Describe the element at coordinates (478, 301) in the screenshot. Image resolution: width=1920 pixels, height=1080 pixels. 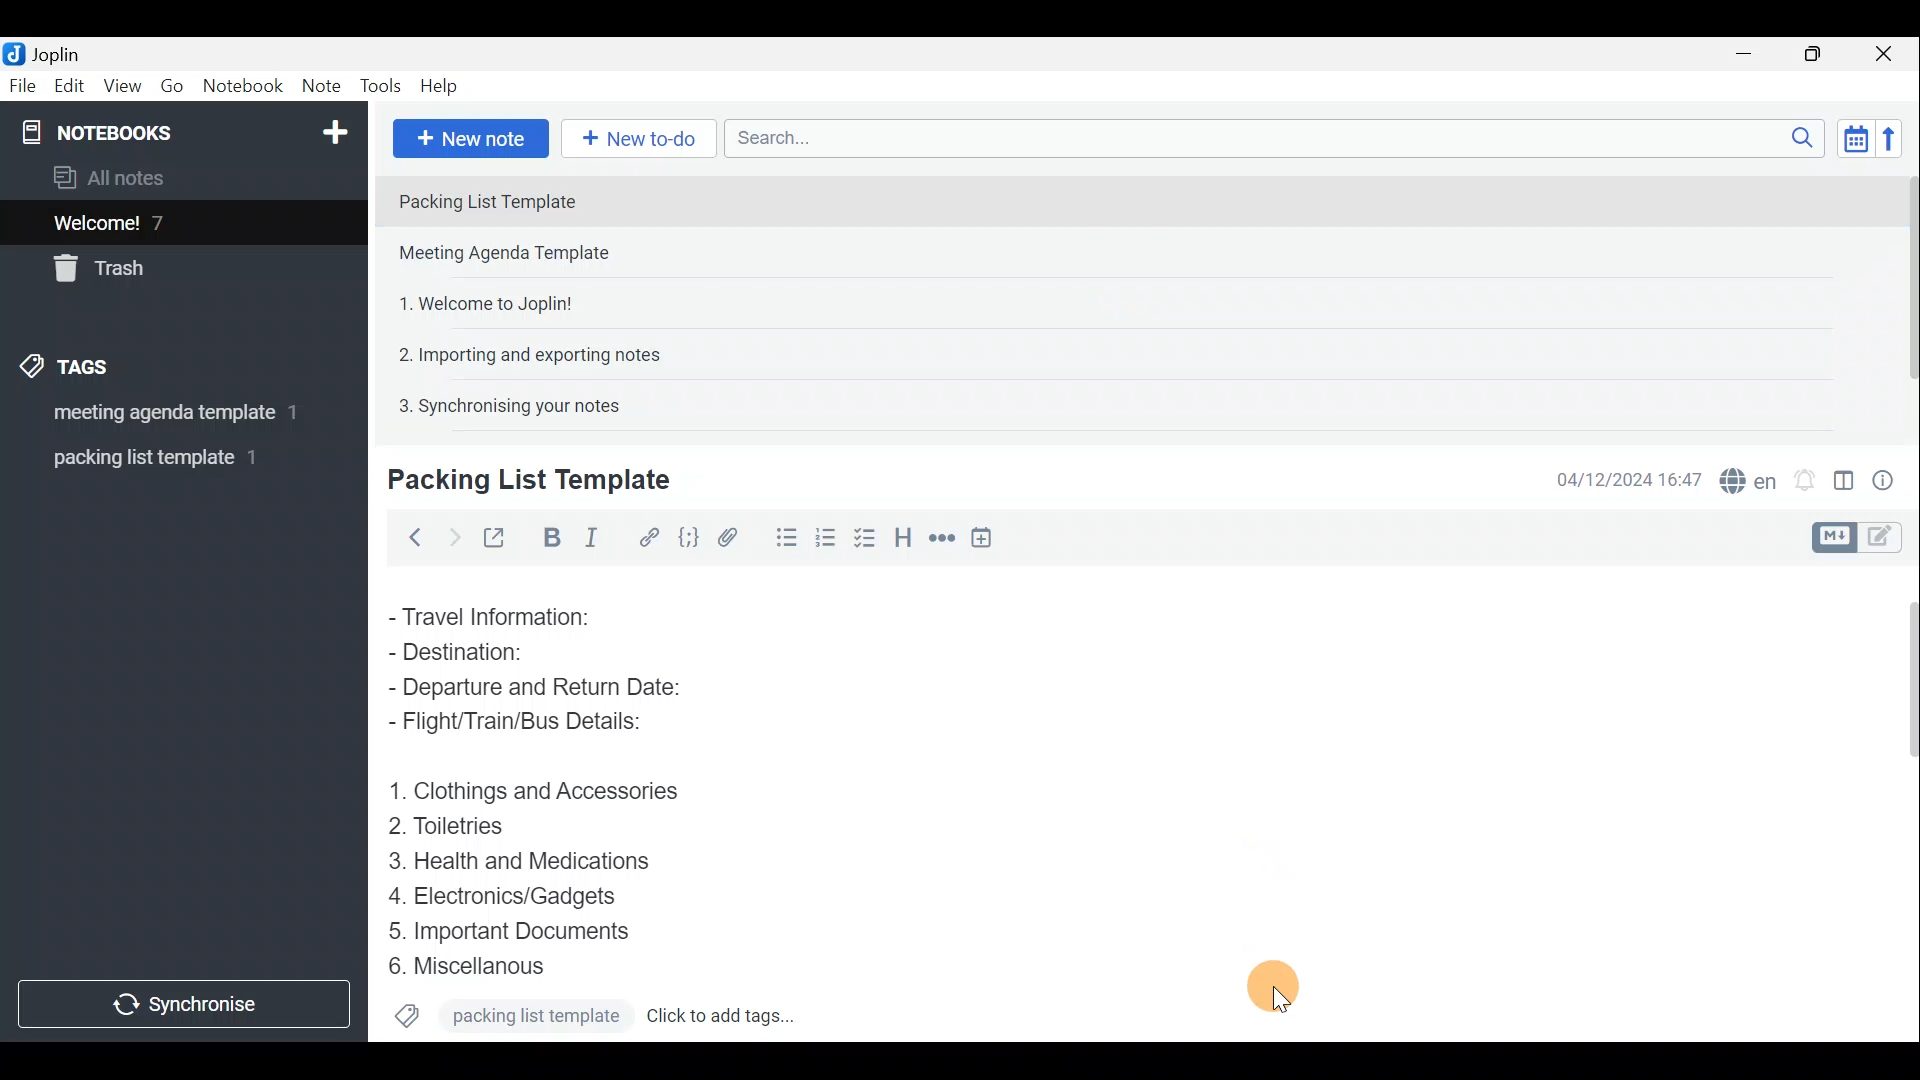
I see `Note 3` at that location.